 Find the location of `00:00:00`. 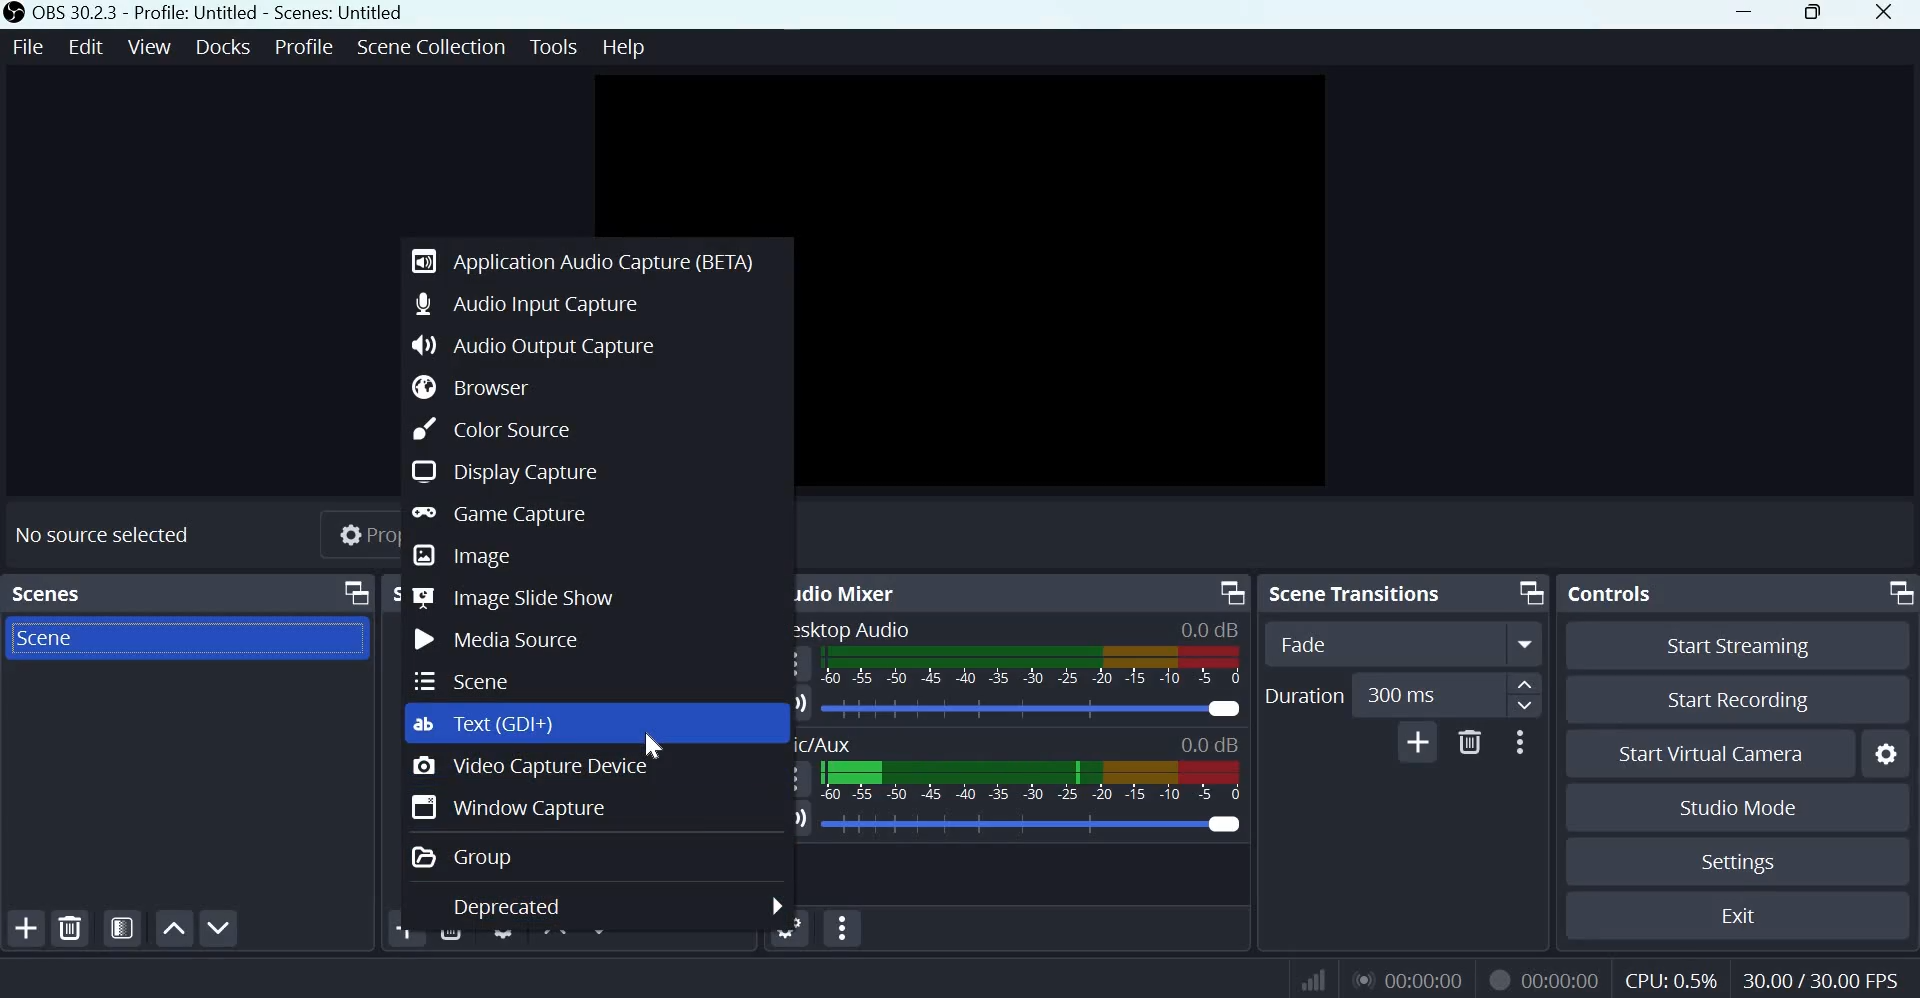

00:00:00 is located at coordinates (1561, 981).